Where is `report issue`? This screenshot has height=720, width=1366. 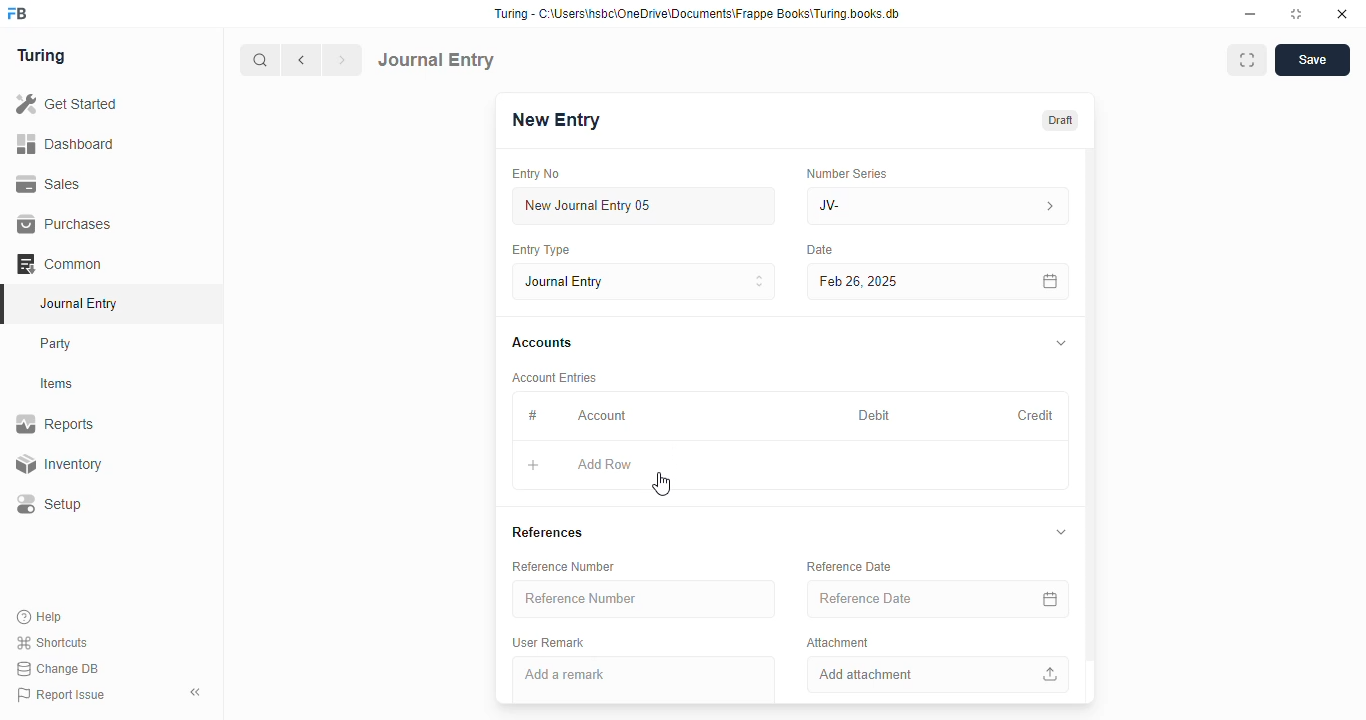 report issue is located at coordinates (61, 695).